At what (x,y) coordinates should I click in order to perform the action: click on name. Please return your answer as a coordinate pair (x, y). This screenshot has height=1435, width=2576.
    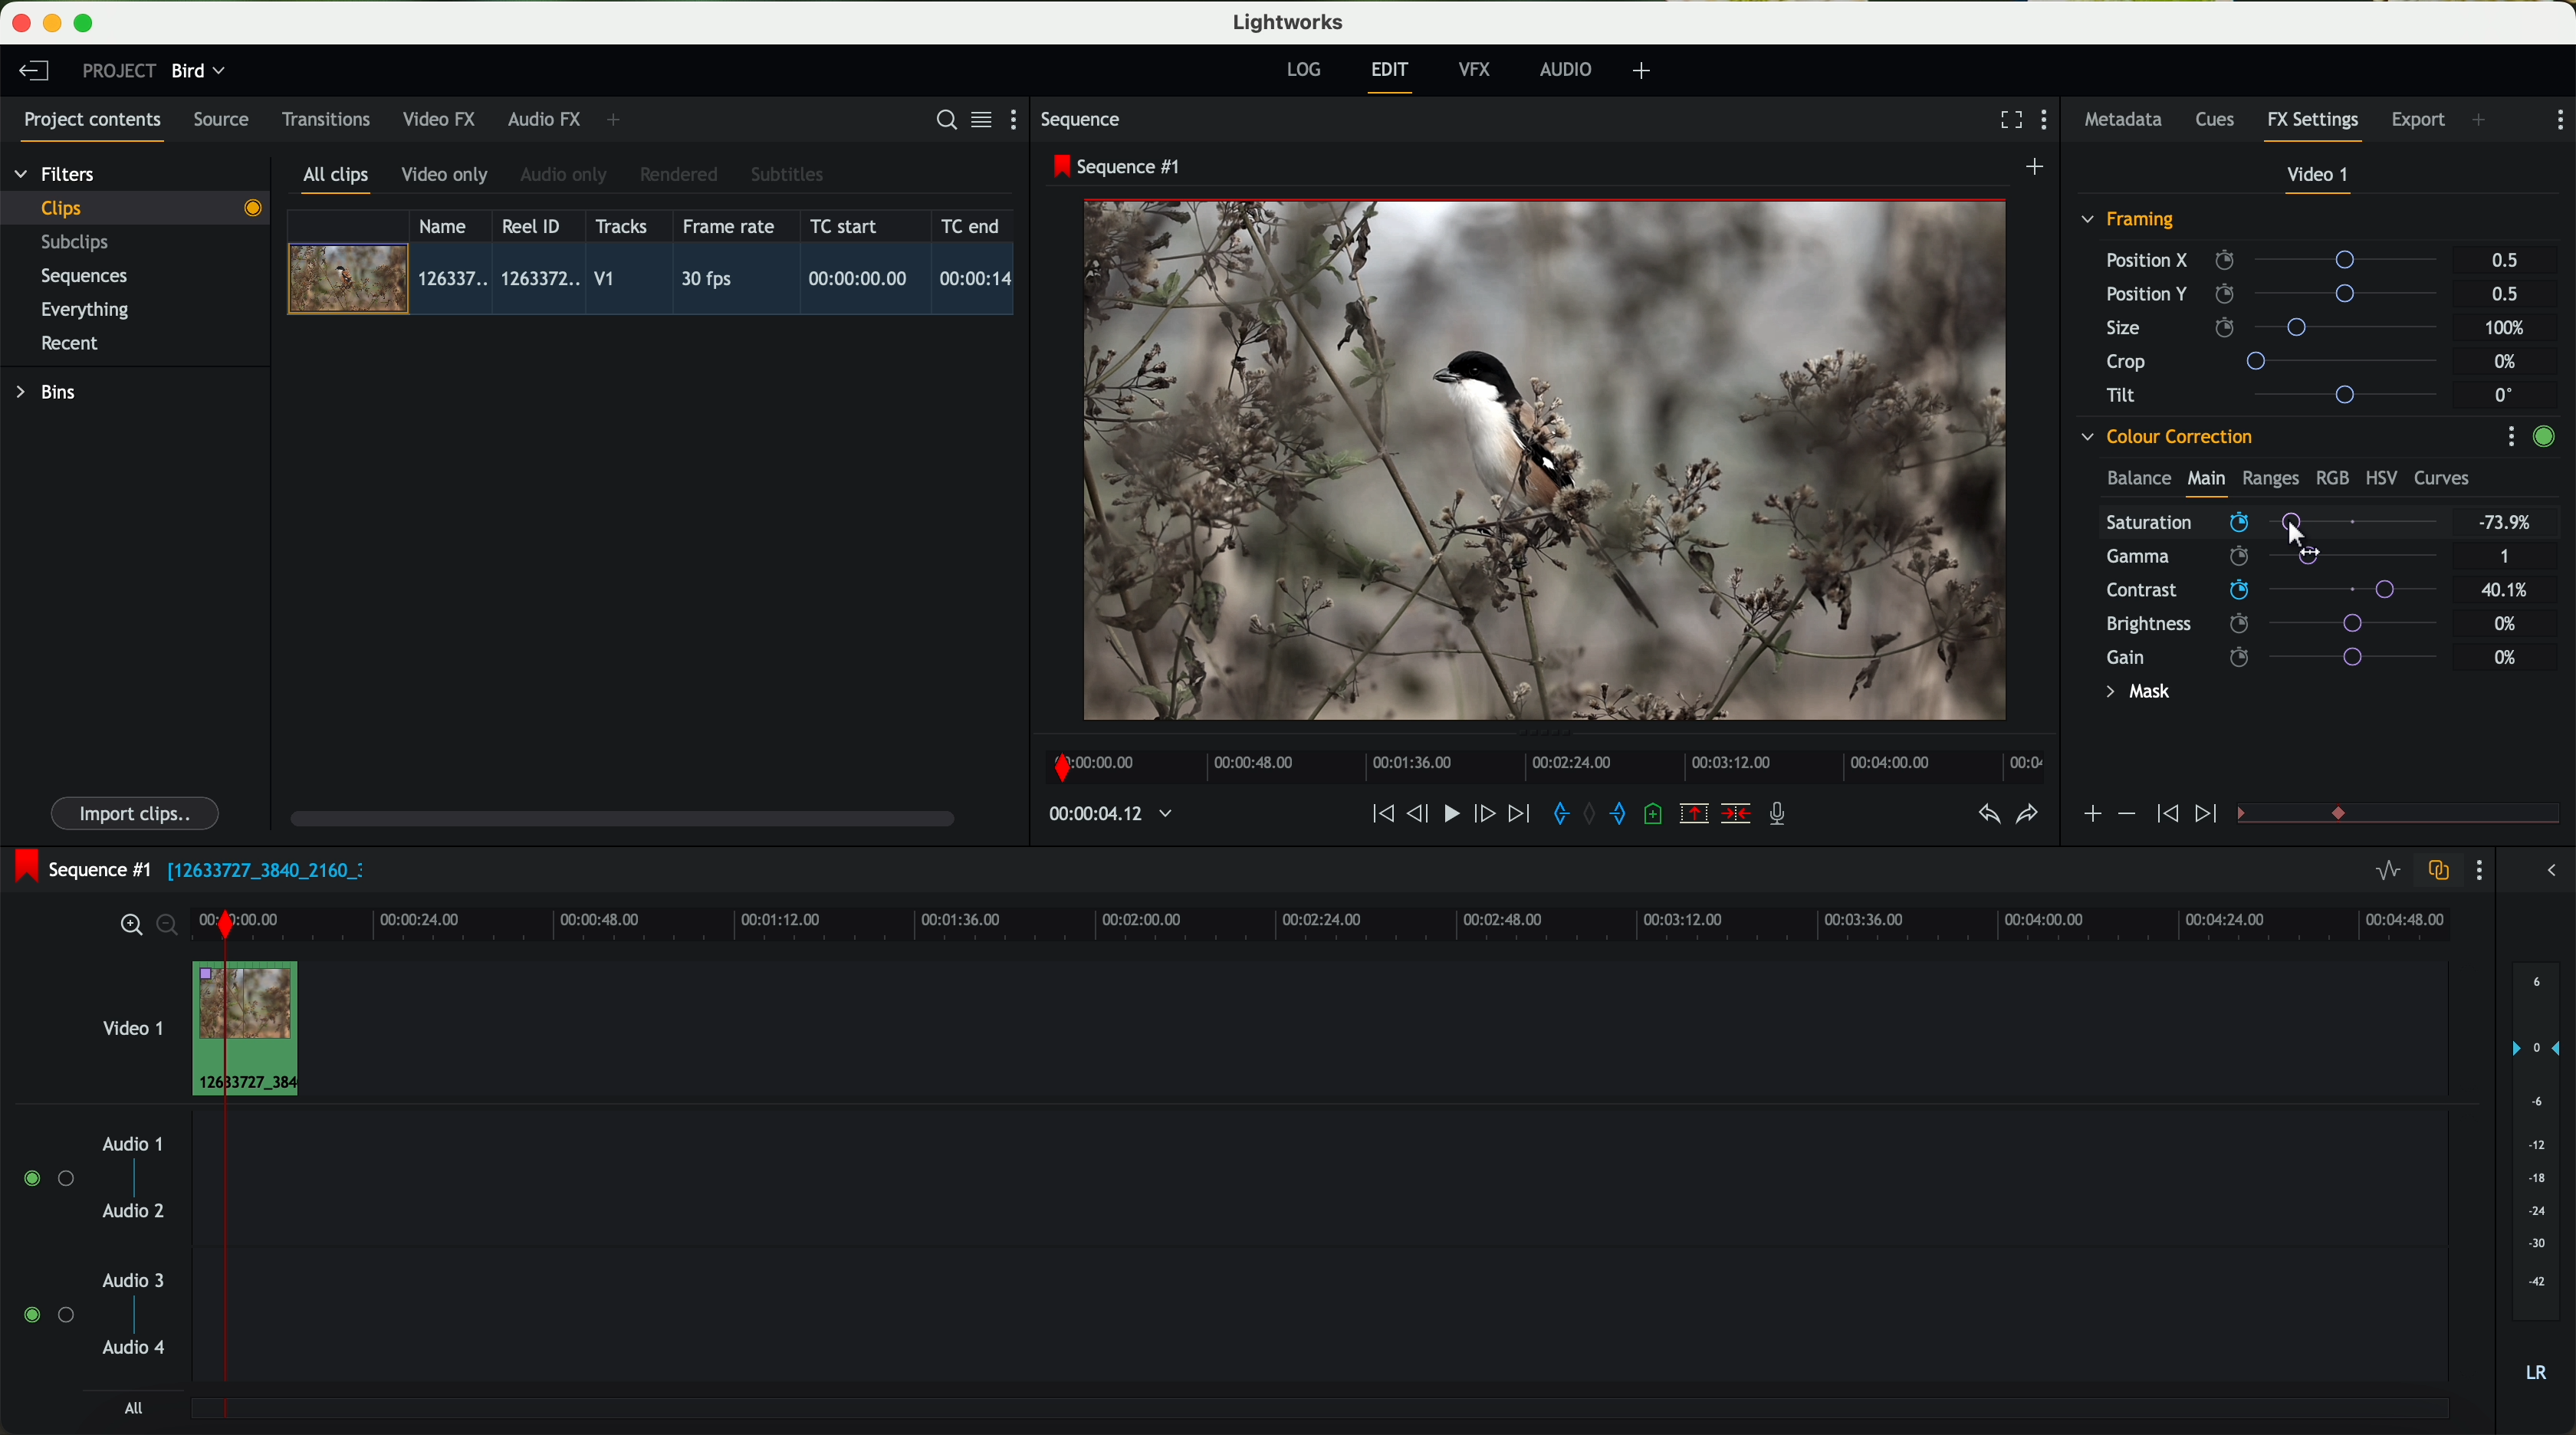
    Looking at the image, I should click on (450, 226).